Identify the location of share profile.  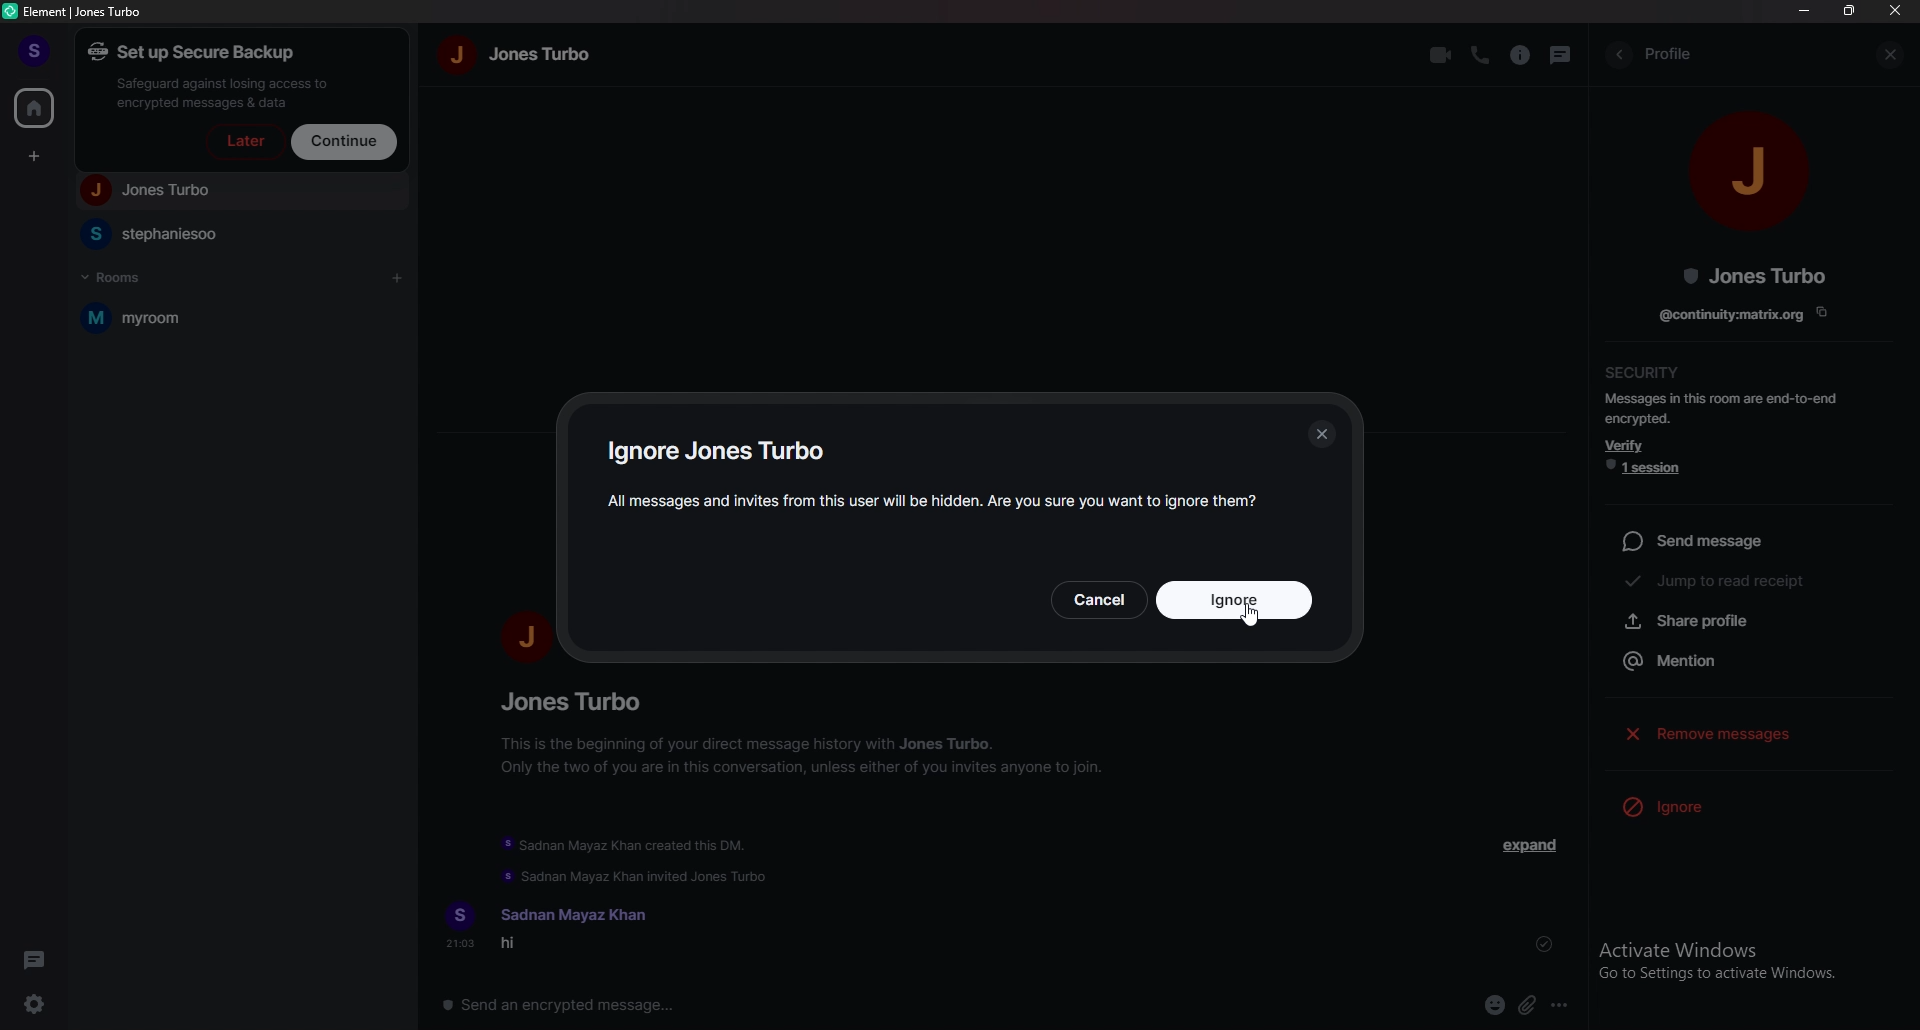
(1743, 620).